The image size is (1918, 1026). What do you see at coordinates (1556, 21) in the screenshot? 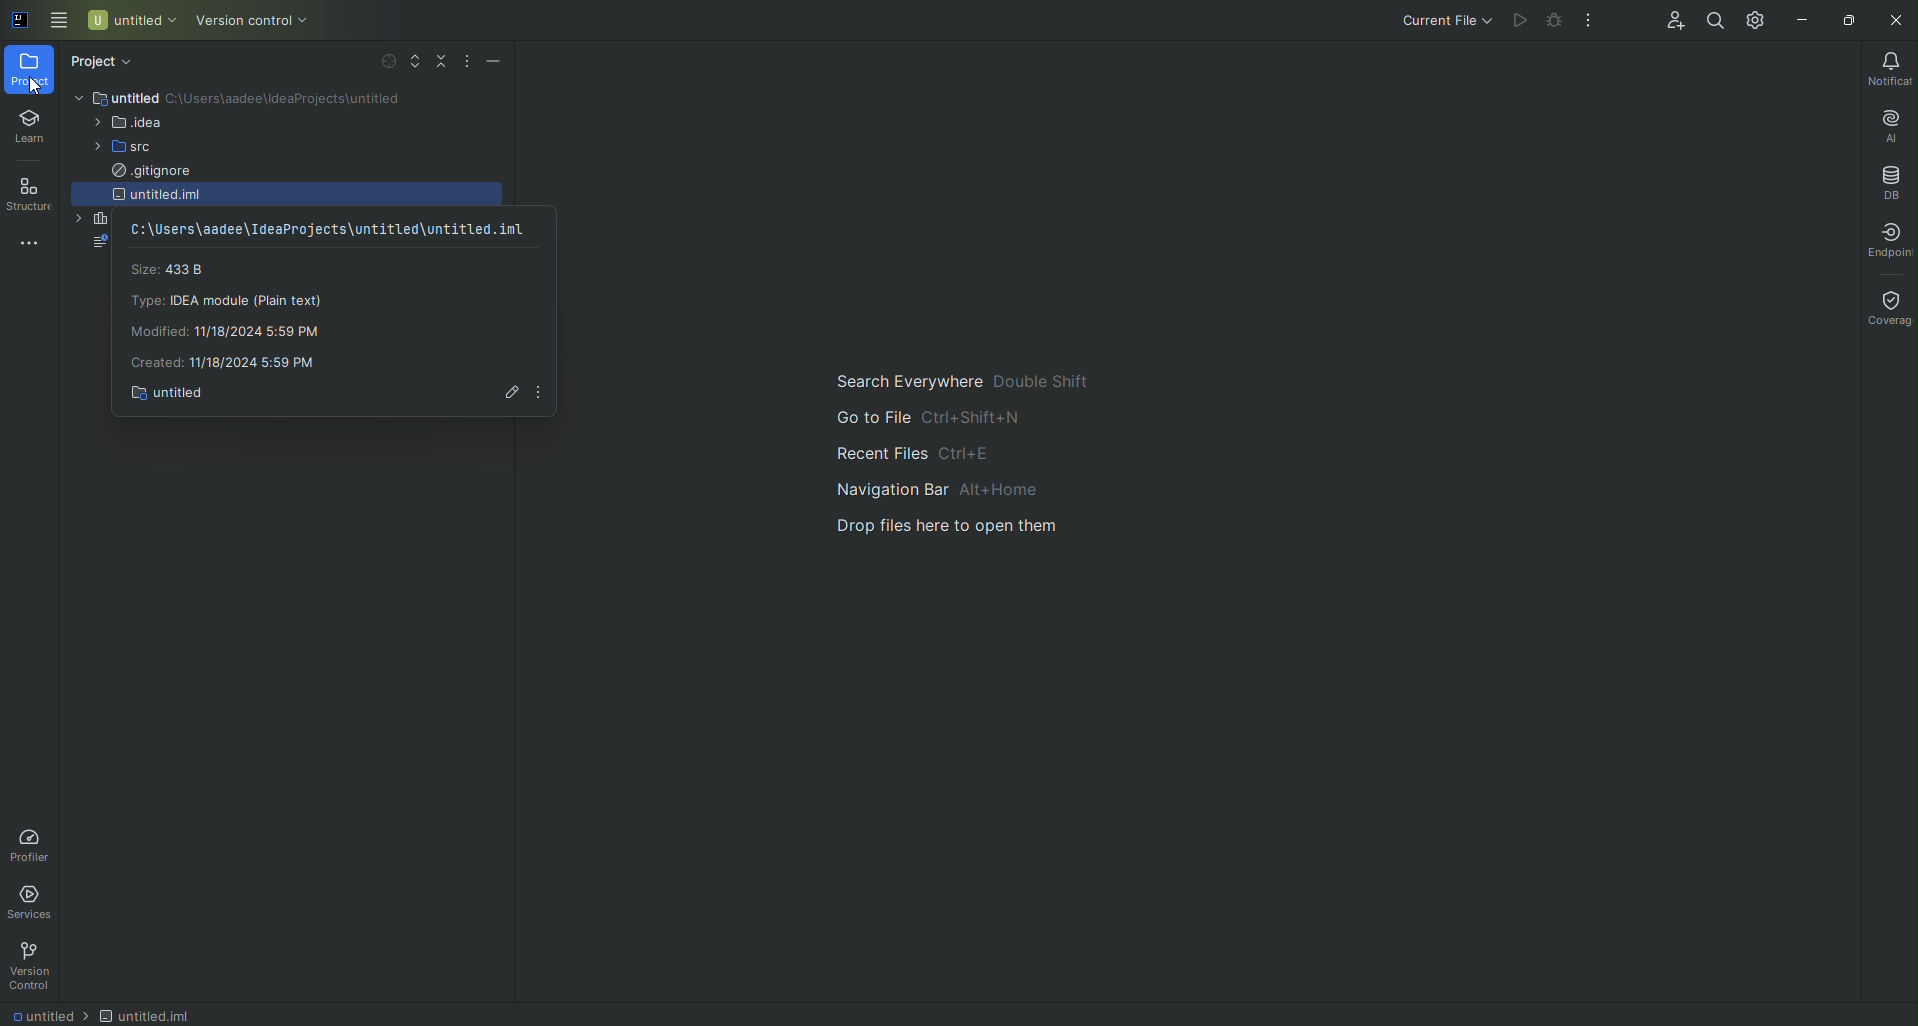
I see `Cannot run code` at bounding box center [1556, 21].